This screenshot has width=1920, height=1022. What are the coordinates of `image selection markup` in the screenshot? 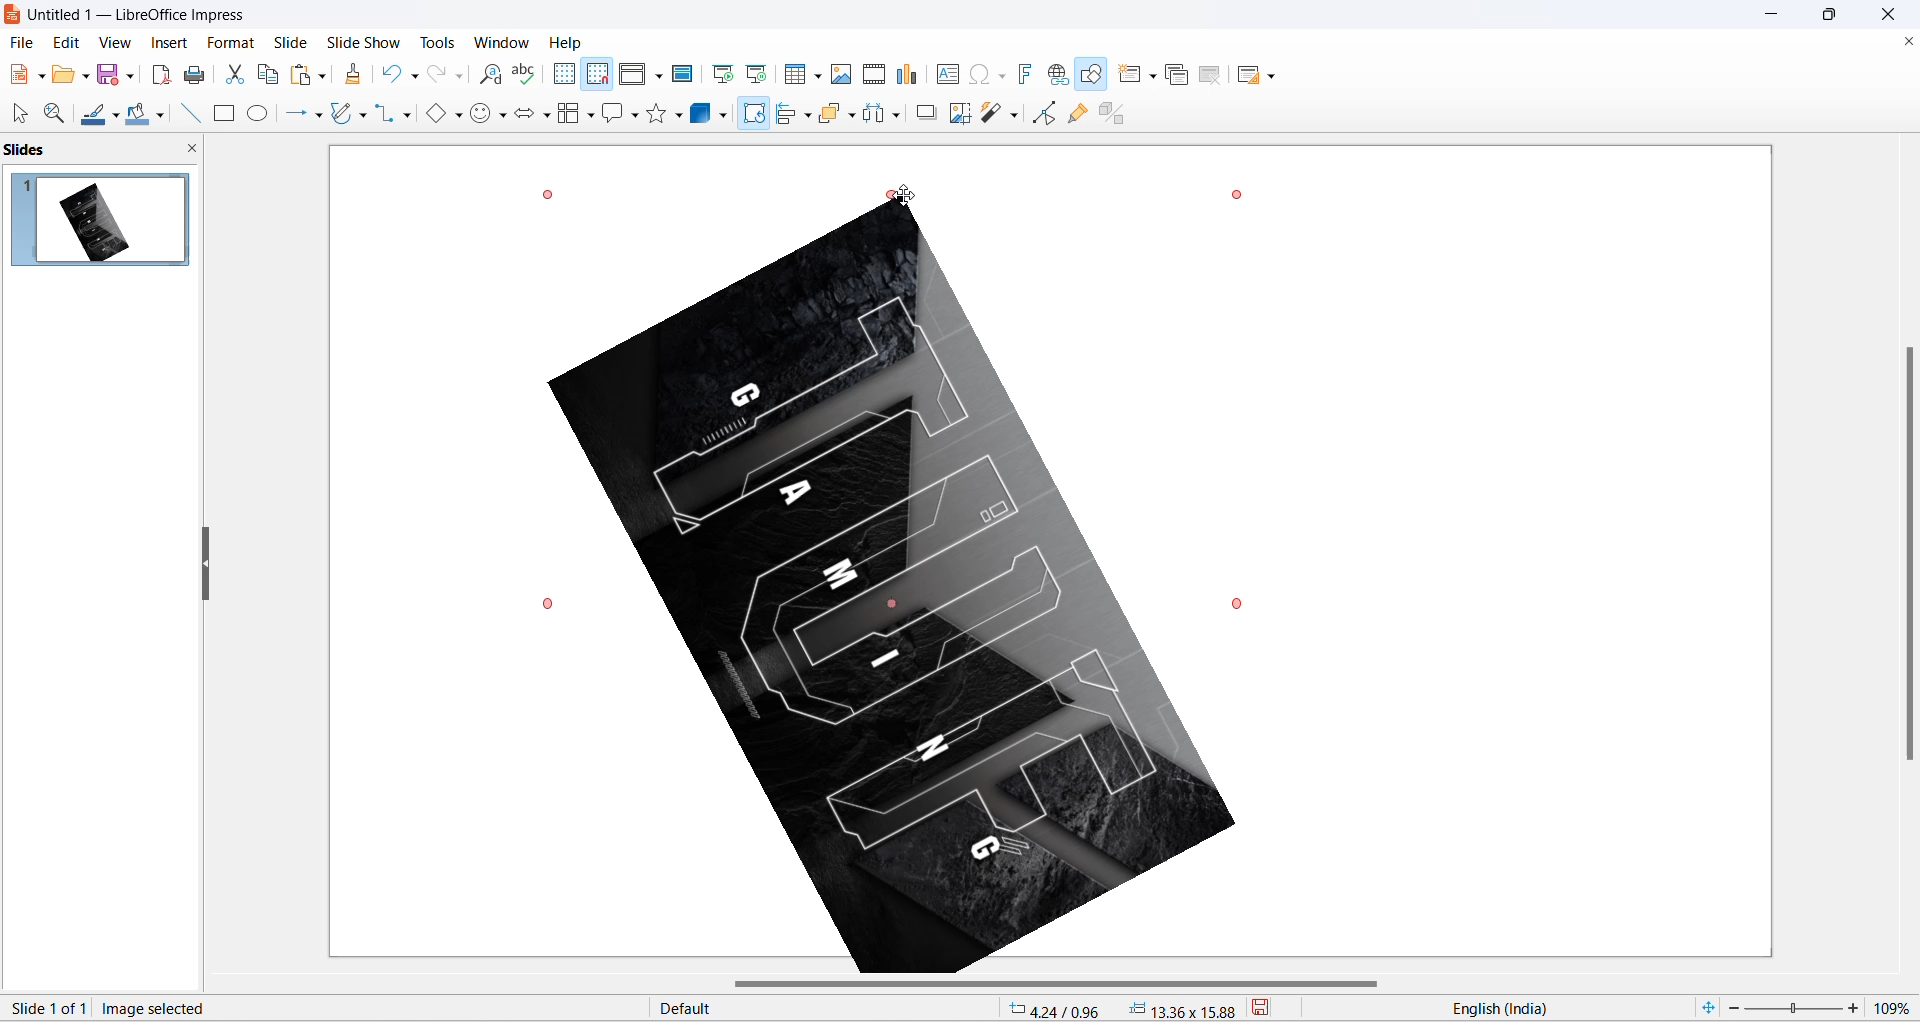 It's located at (904, 197).